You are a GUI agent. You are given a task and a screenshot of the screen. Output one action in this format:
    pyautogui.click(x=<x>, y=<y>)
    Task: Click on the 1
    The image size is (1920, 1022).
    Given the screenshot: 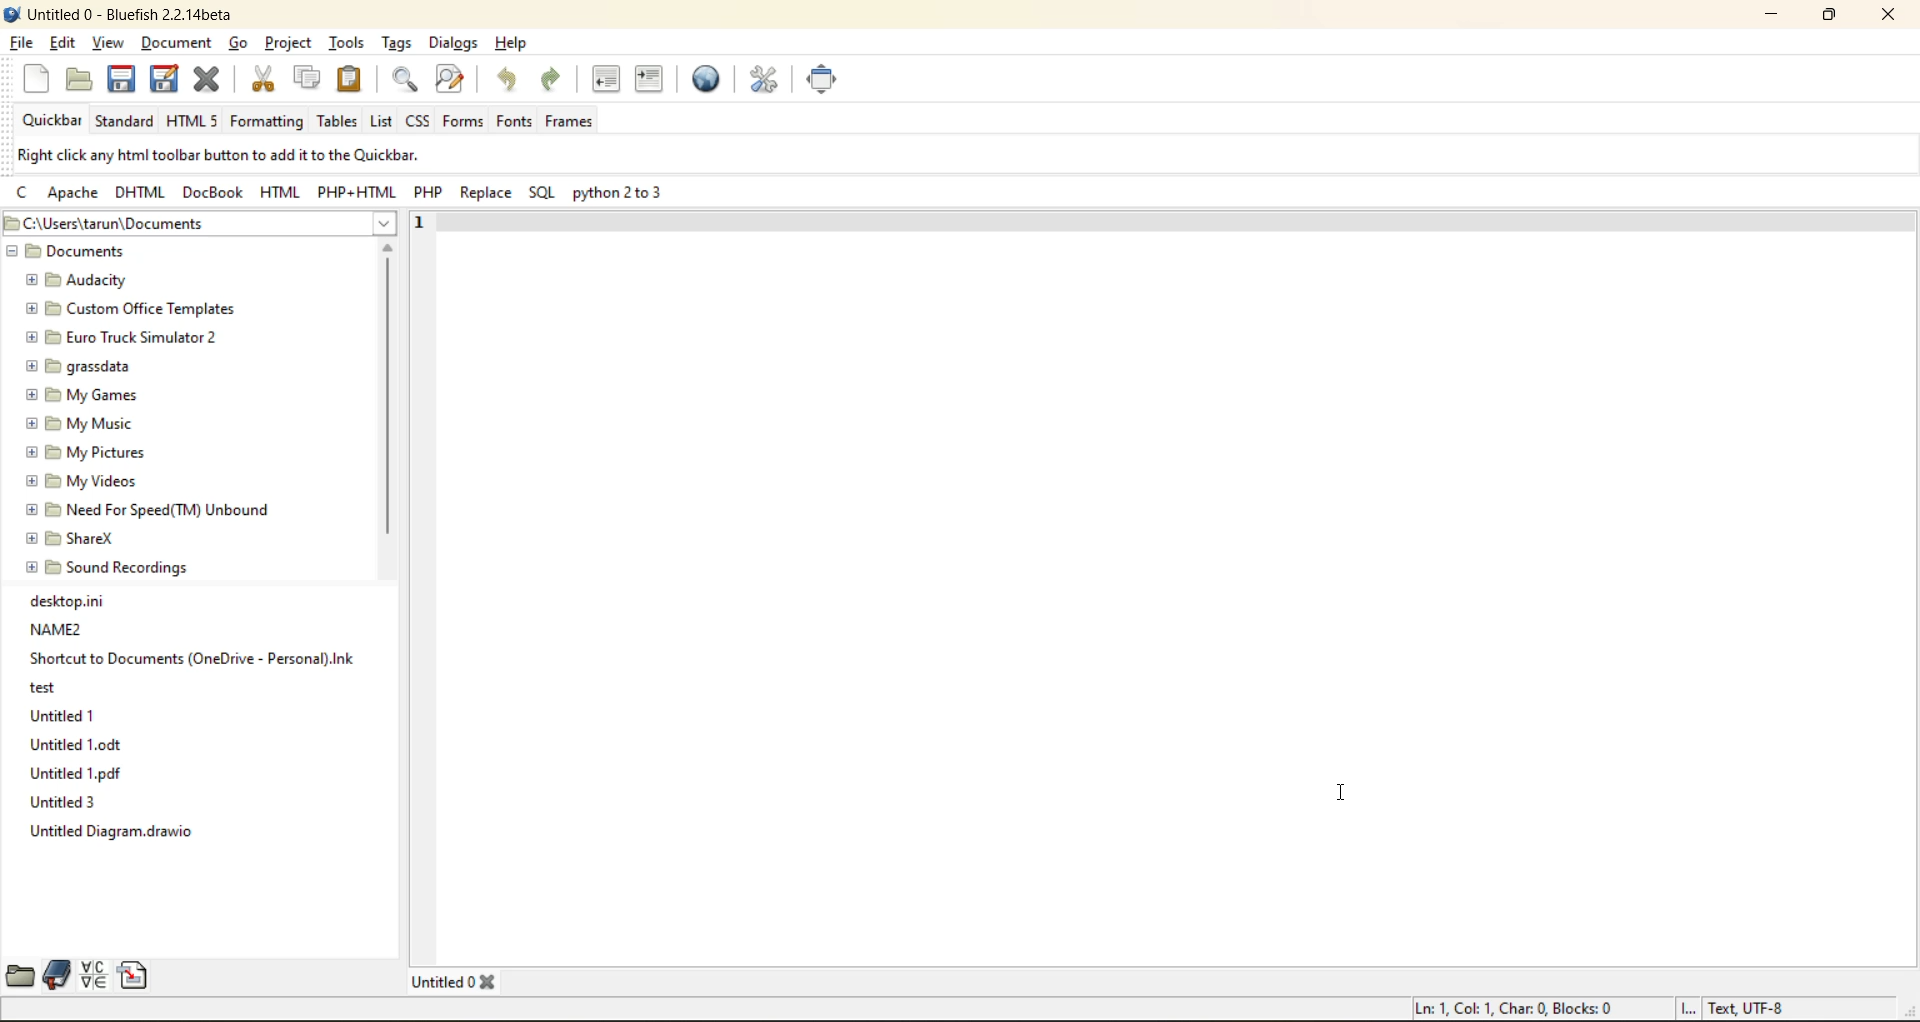 What is the action you would take?
    pyautogui.click(x=423, y=223)
    